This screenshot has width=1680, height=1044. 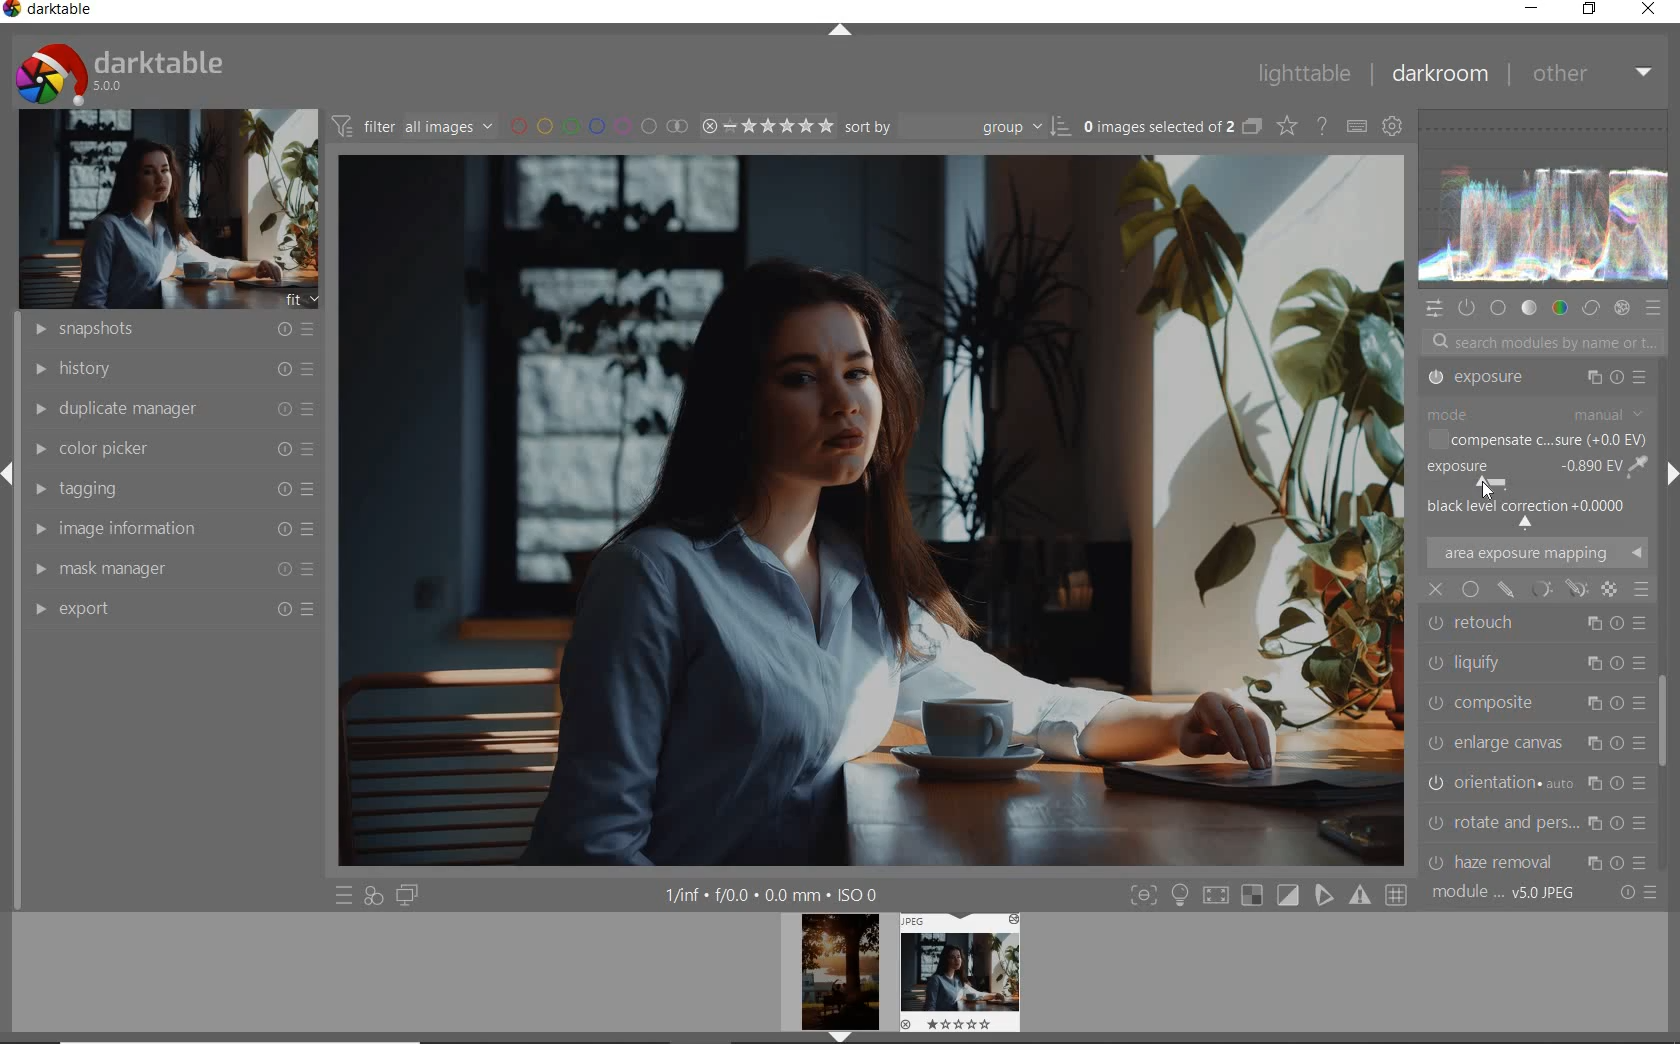 What do you see at coordinates (1501, 487) in the screenshot?
I see `cursor position` at bounding box center [1501, 487].